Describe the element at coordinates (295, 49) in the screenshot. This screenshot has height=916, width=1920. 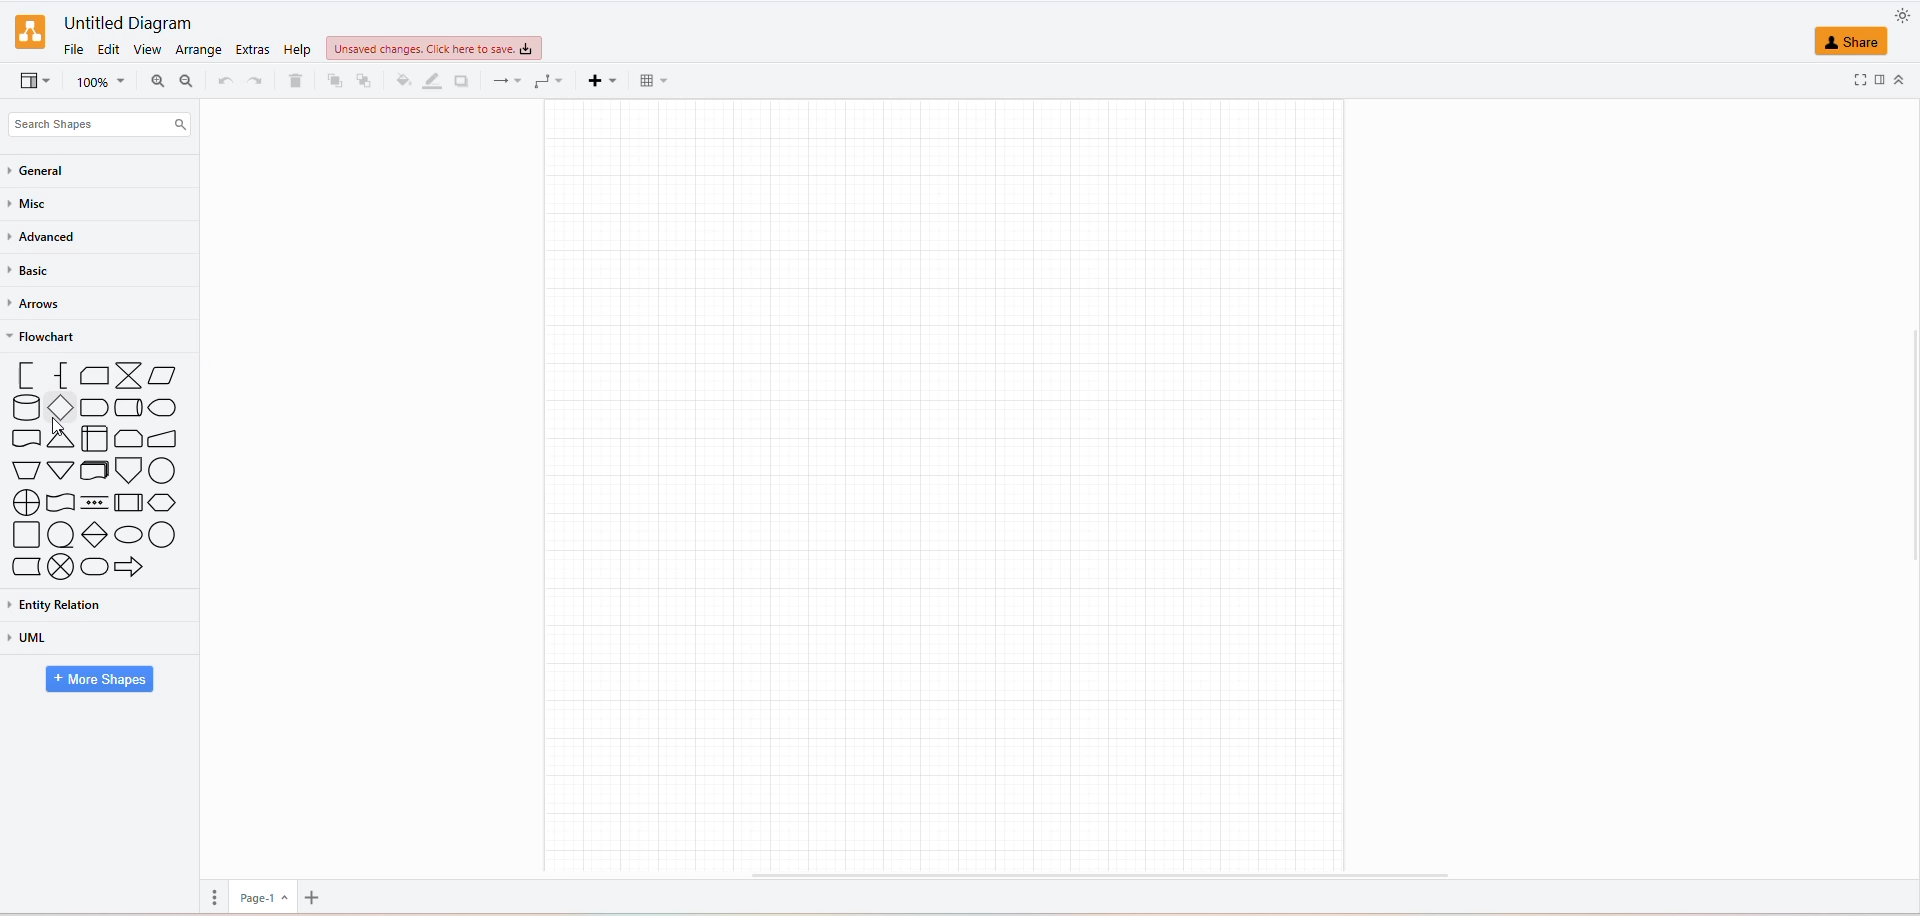
I see `HELP` at that location.